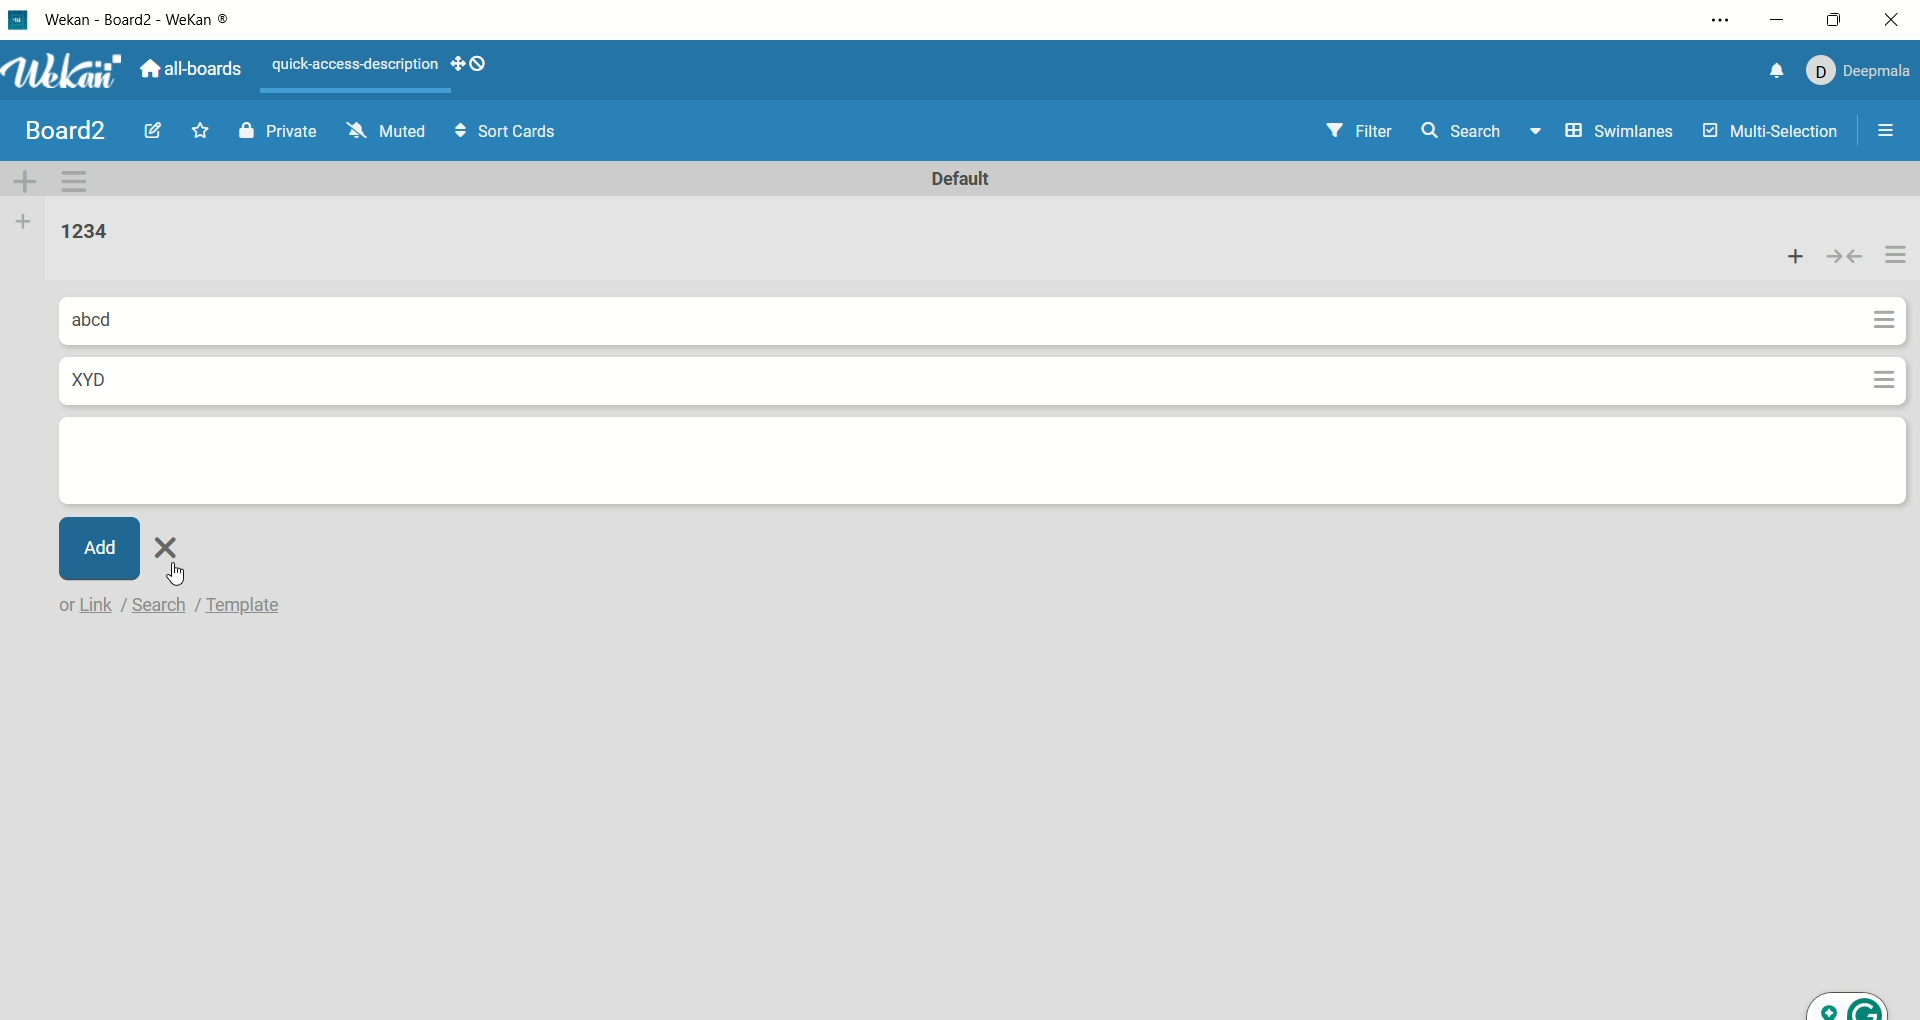  Describe the element at coordinates (59, 130) in the screenshot. I see `title` at that location.